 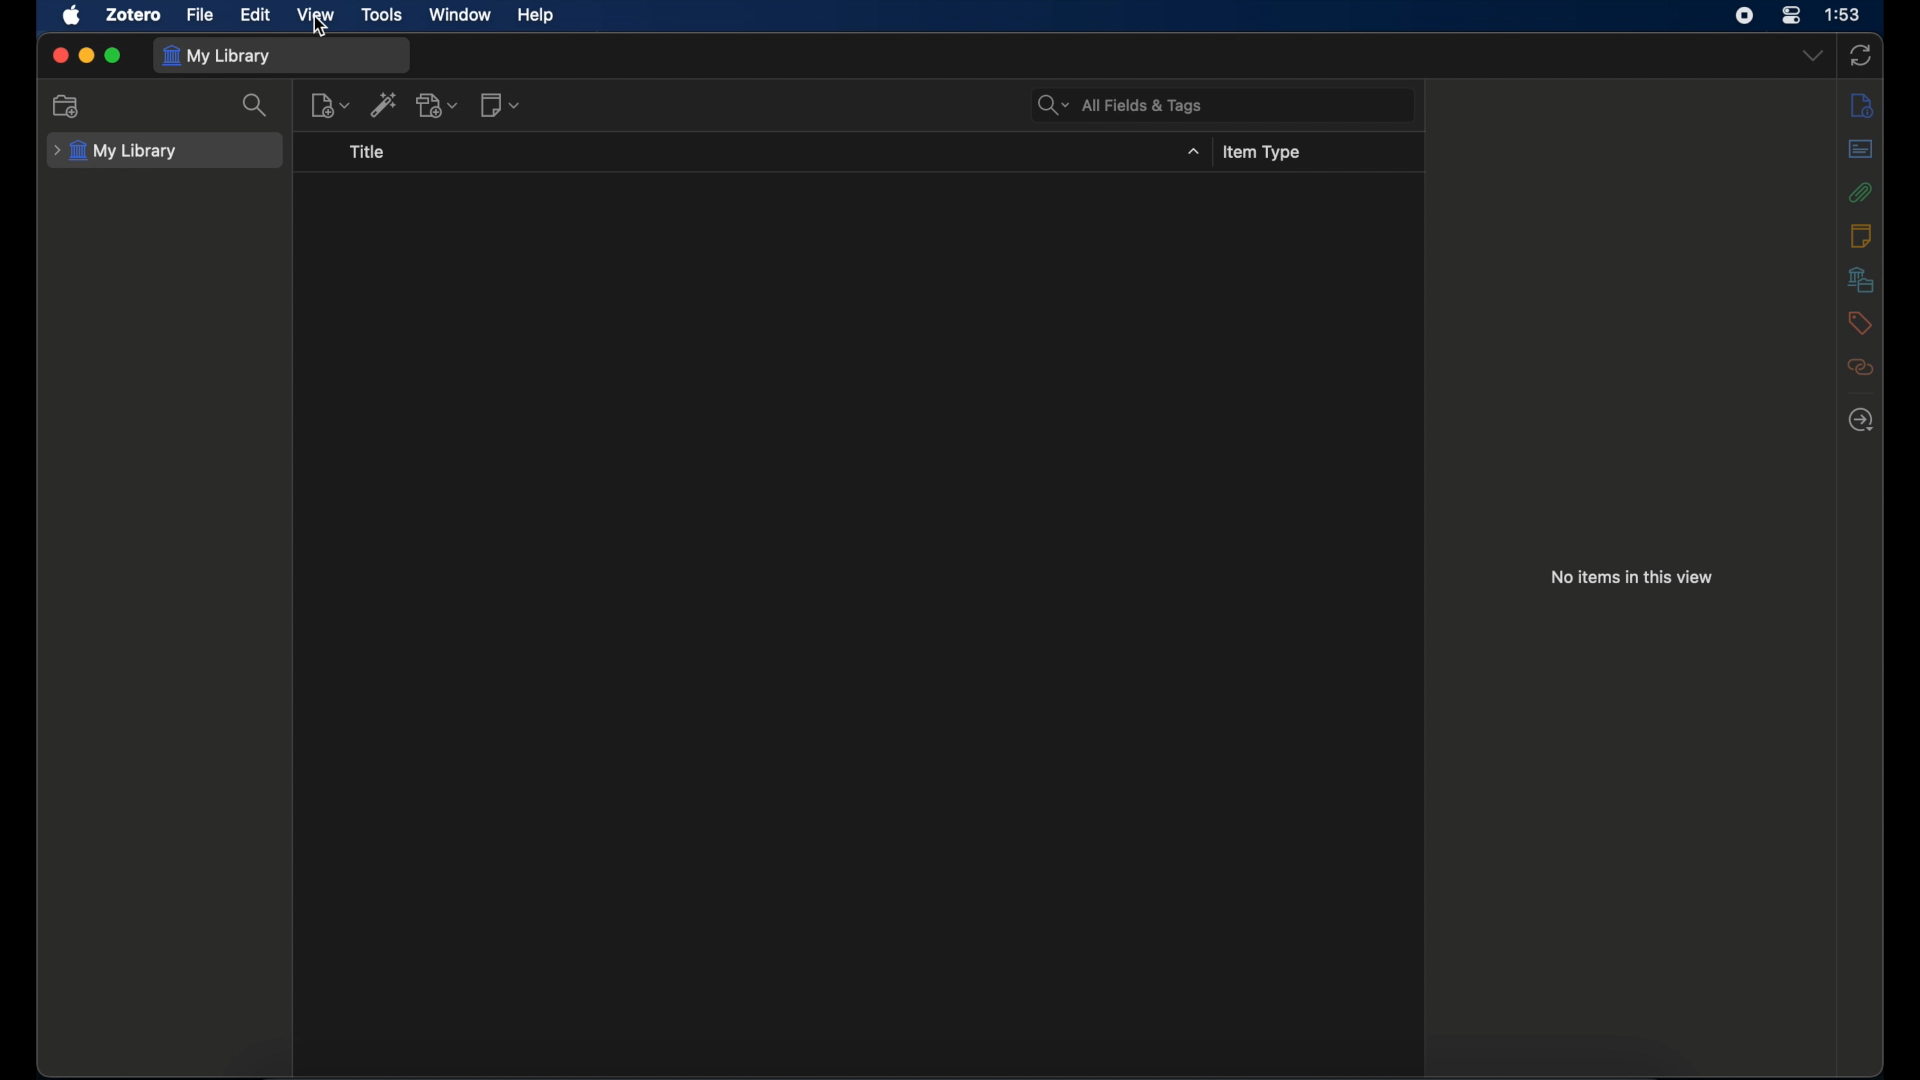 I want to click on new collection, so click(x=67, y=107).